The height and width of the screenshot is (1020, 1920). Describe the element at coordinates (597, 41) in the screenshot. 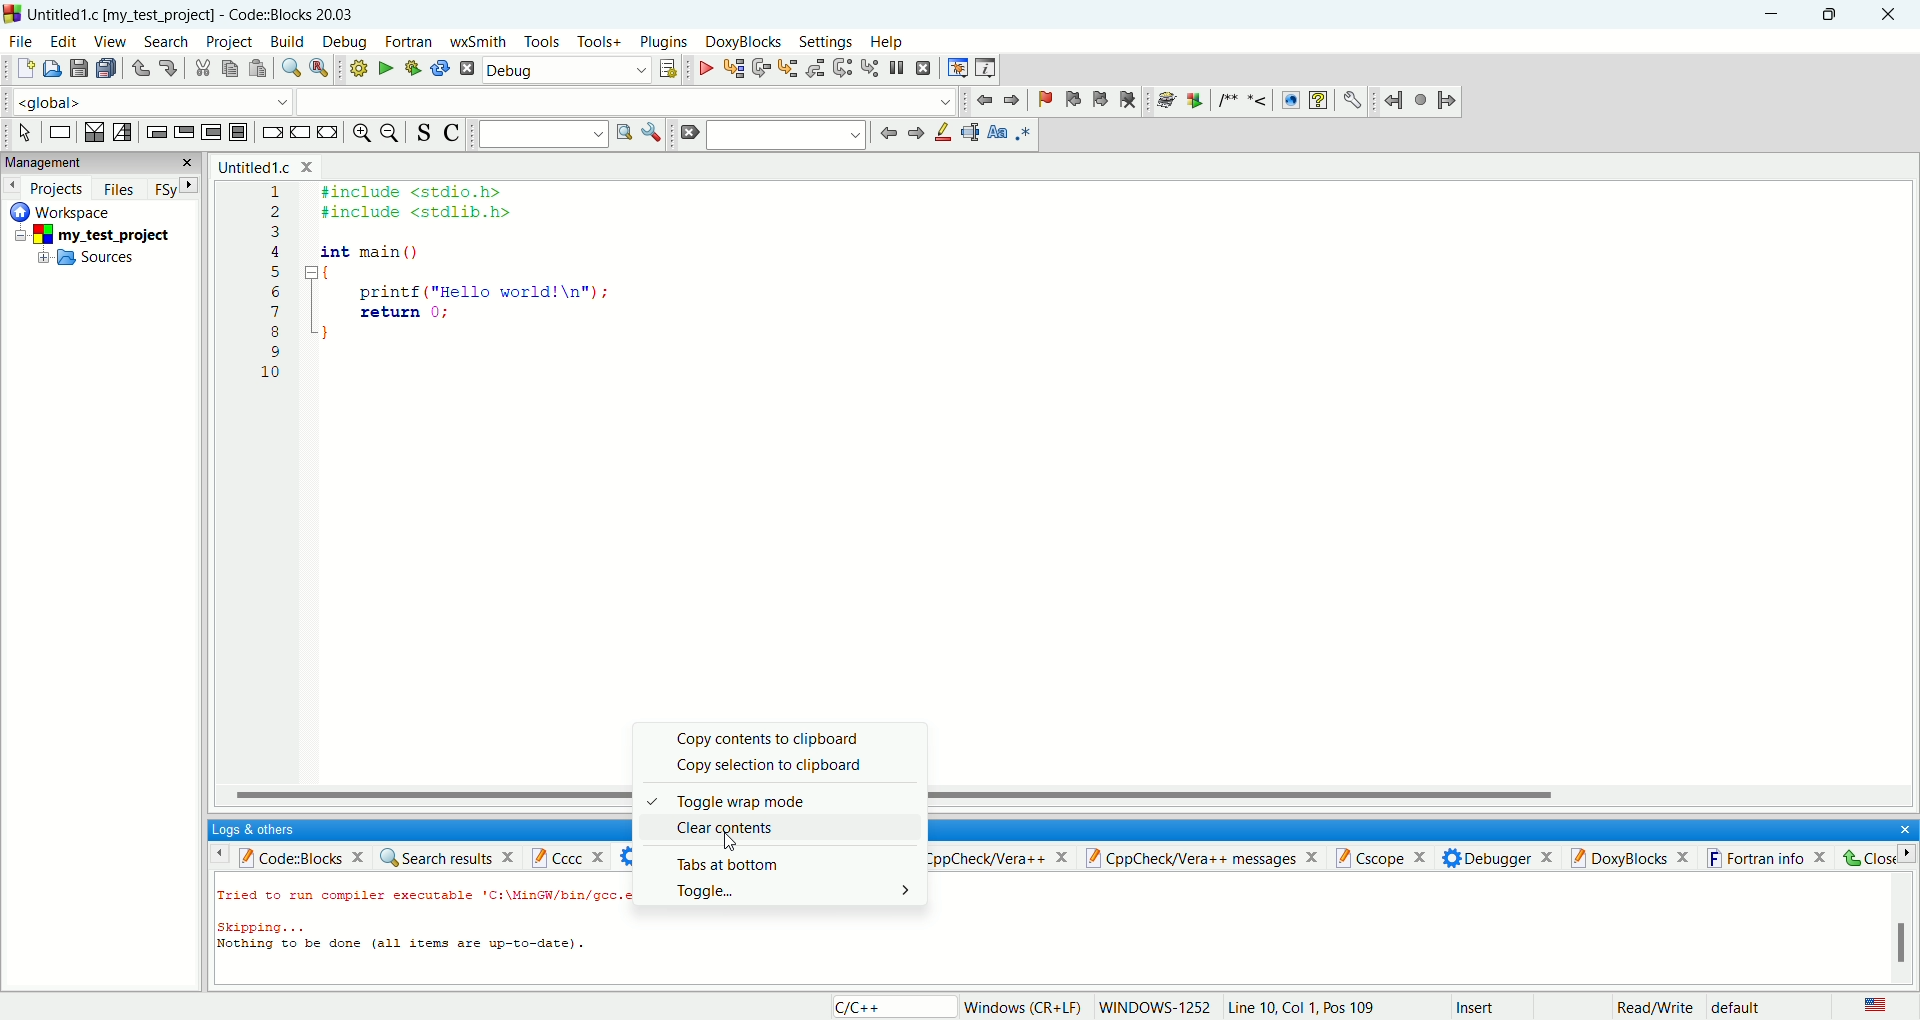

I see `tools+` at that location.